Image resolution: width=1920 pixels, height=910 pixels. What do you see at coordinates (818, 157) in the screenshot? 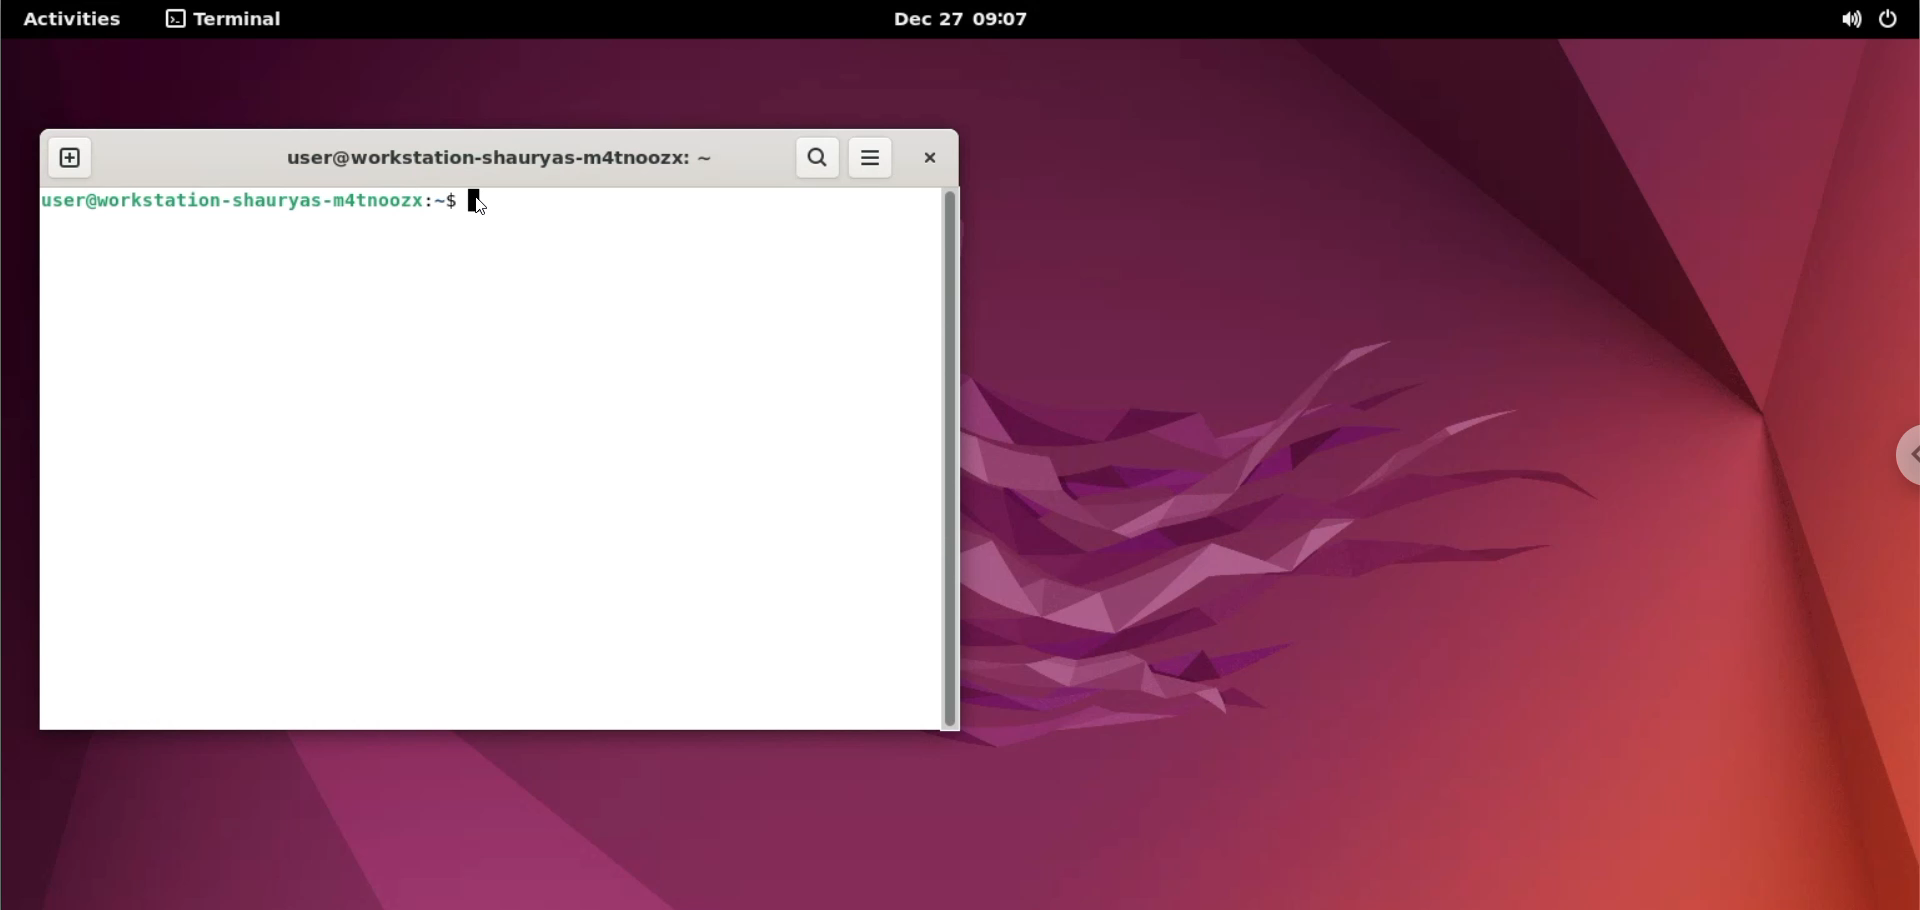
I see `Search` at bounding box center [818, 157].